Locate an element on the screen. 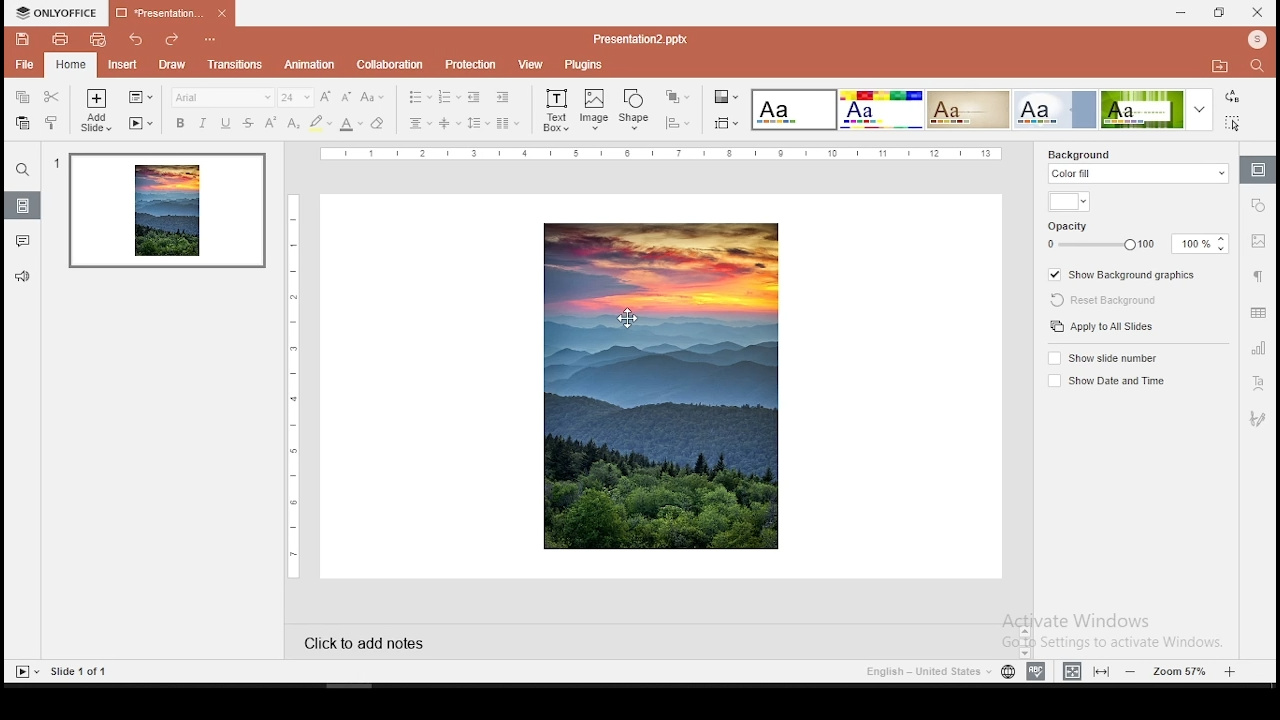 This screenshot has height=720, width=1280. protection is located at coordinates (472, 66).